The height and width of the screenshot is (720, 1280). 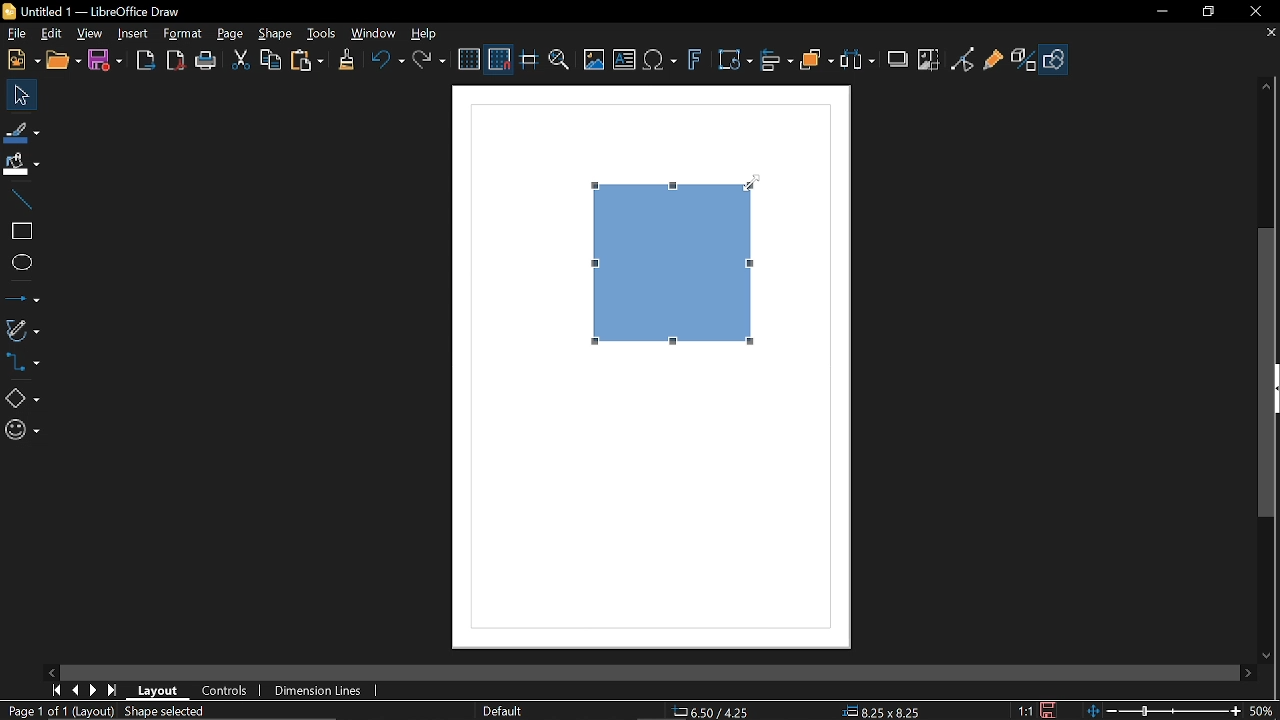 What do you see at coordinates (677, 260) in the screenshot?
I see `Rectangle (Proportionally resized)` at bounding box center [677, 260].